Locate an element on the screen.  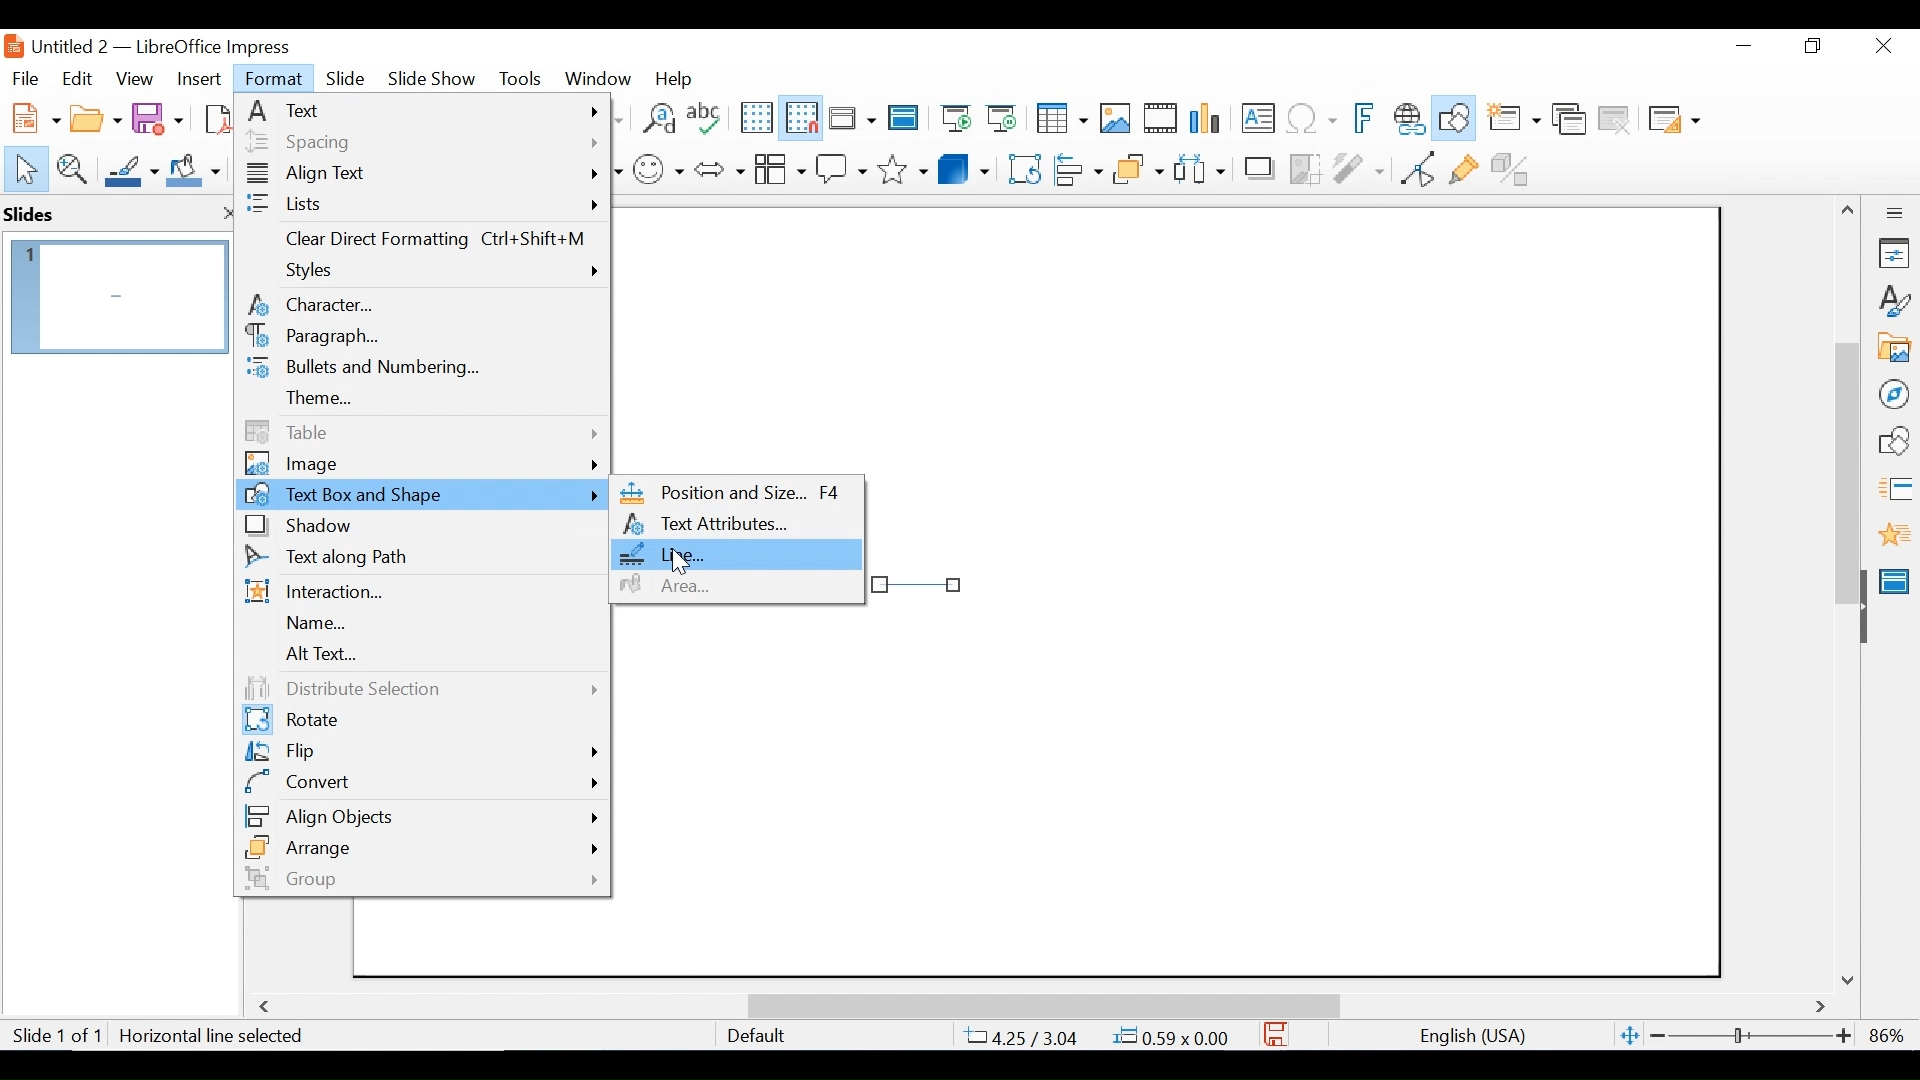
Save is located at coordinates (1277, 1034).